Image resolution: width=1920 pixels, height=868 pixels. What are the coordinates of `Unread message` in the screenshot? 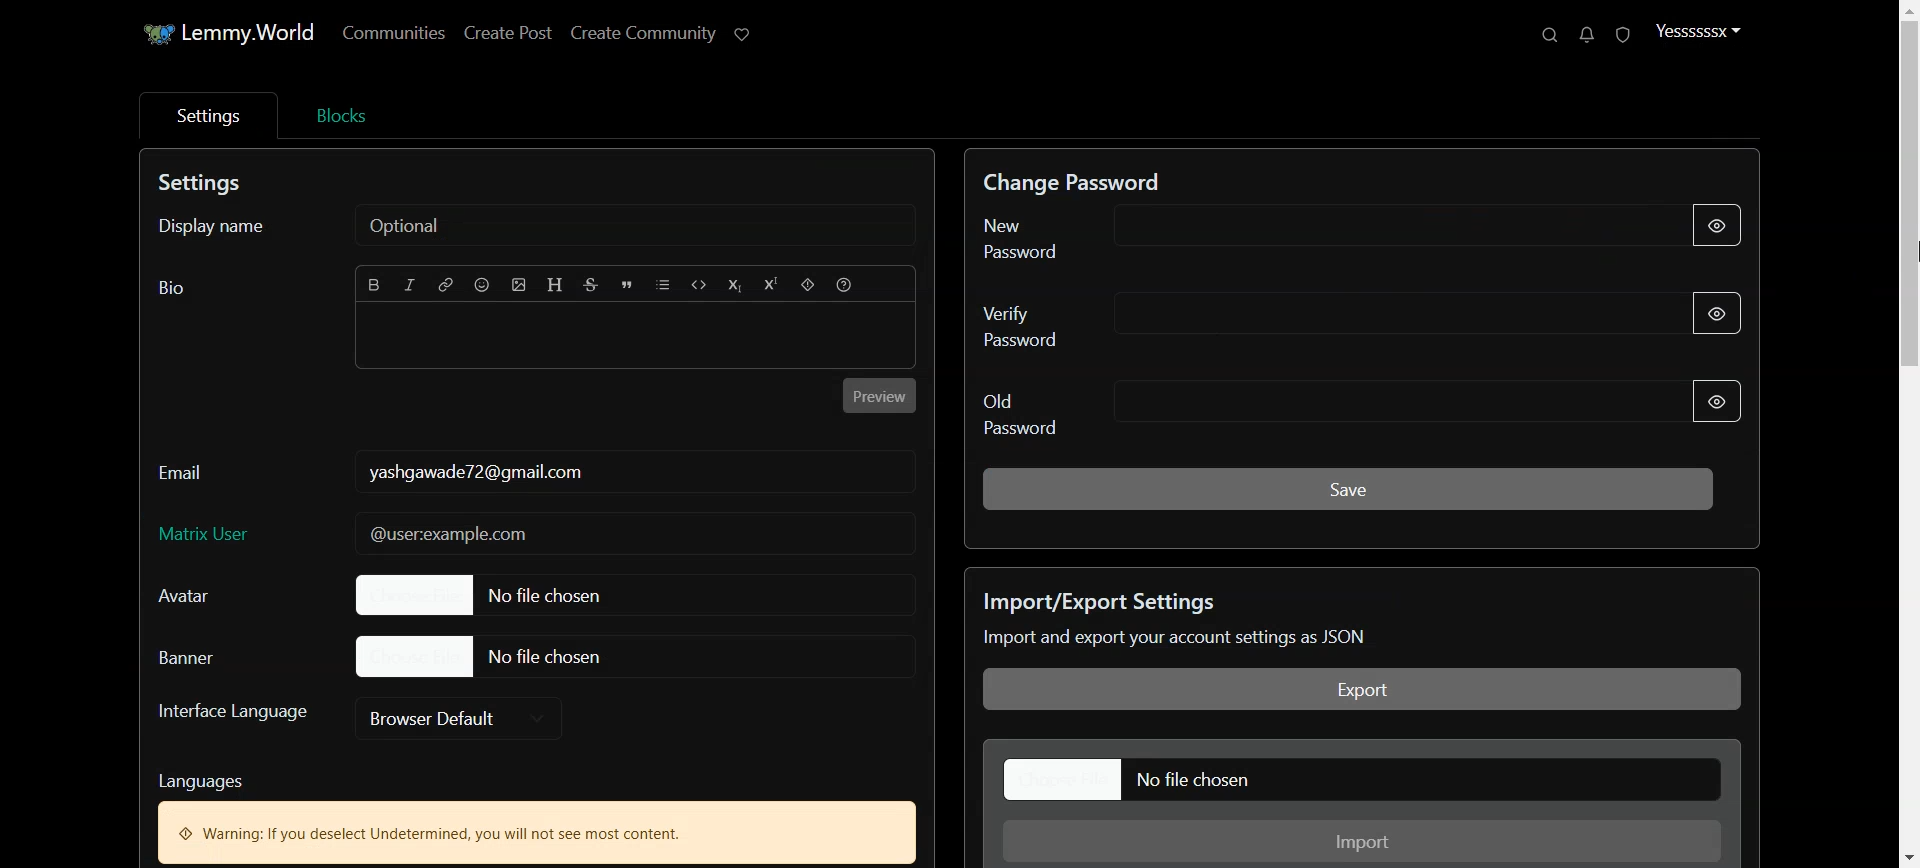 It's located at (1587, 34).